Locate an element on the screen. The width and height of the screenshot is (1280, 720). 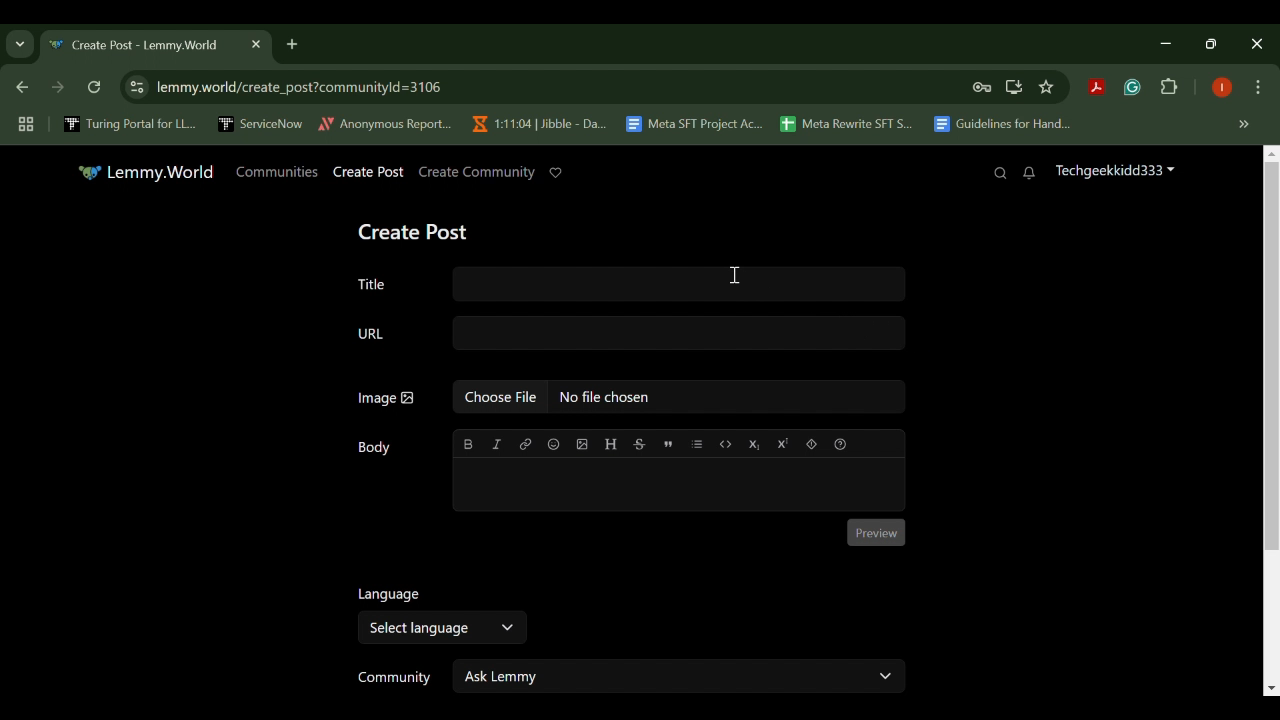
Next Webpage is located at coordinates (58, 90).